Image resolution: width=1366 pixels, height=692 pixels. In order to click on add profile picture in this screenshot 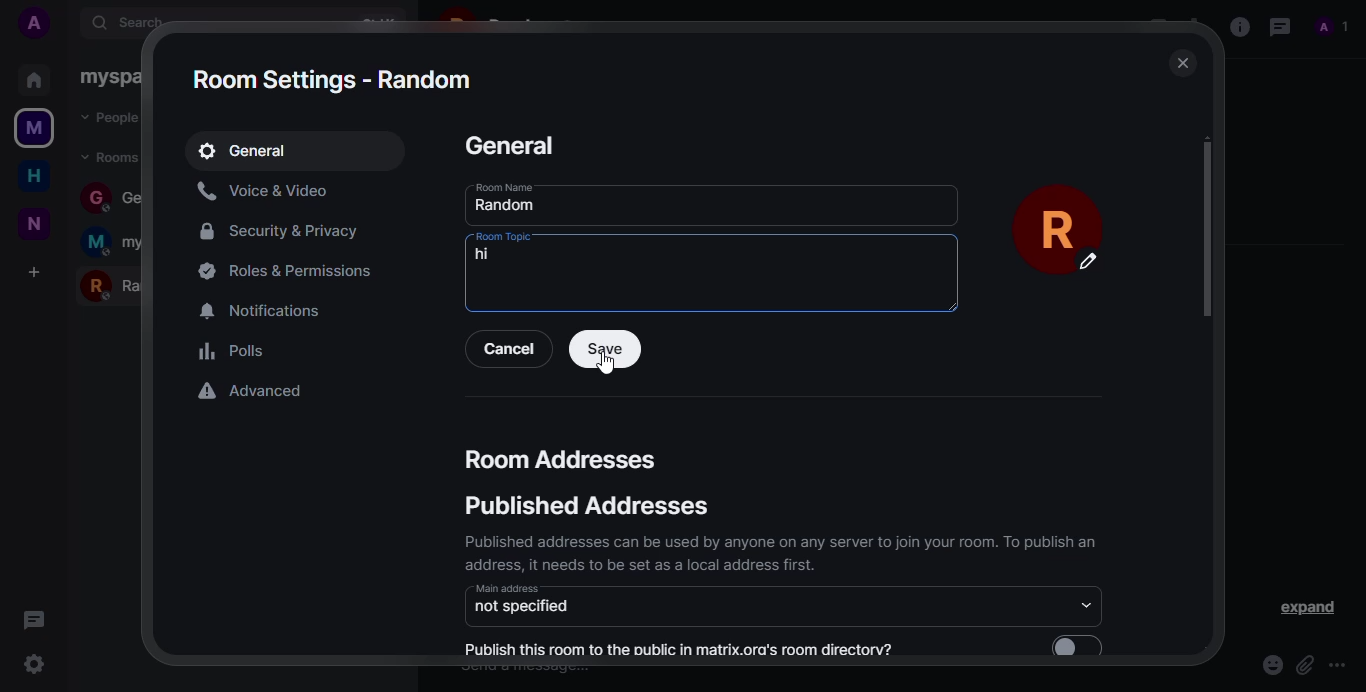, I will do `click(40, 23)`.